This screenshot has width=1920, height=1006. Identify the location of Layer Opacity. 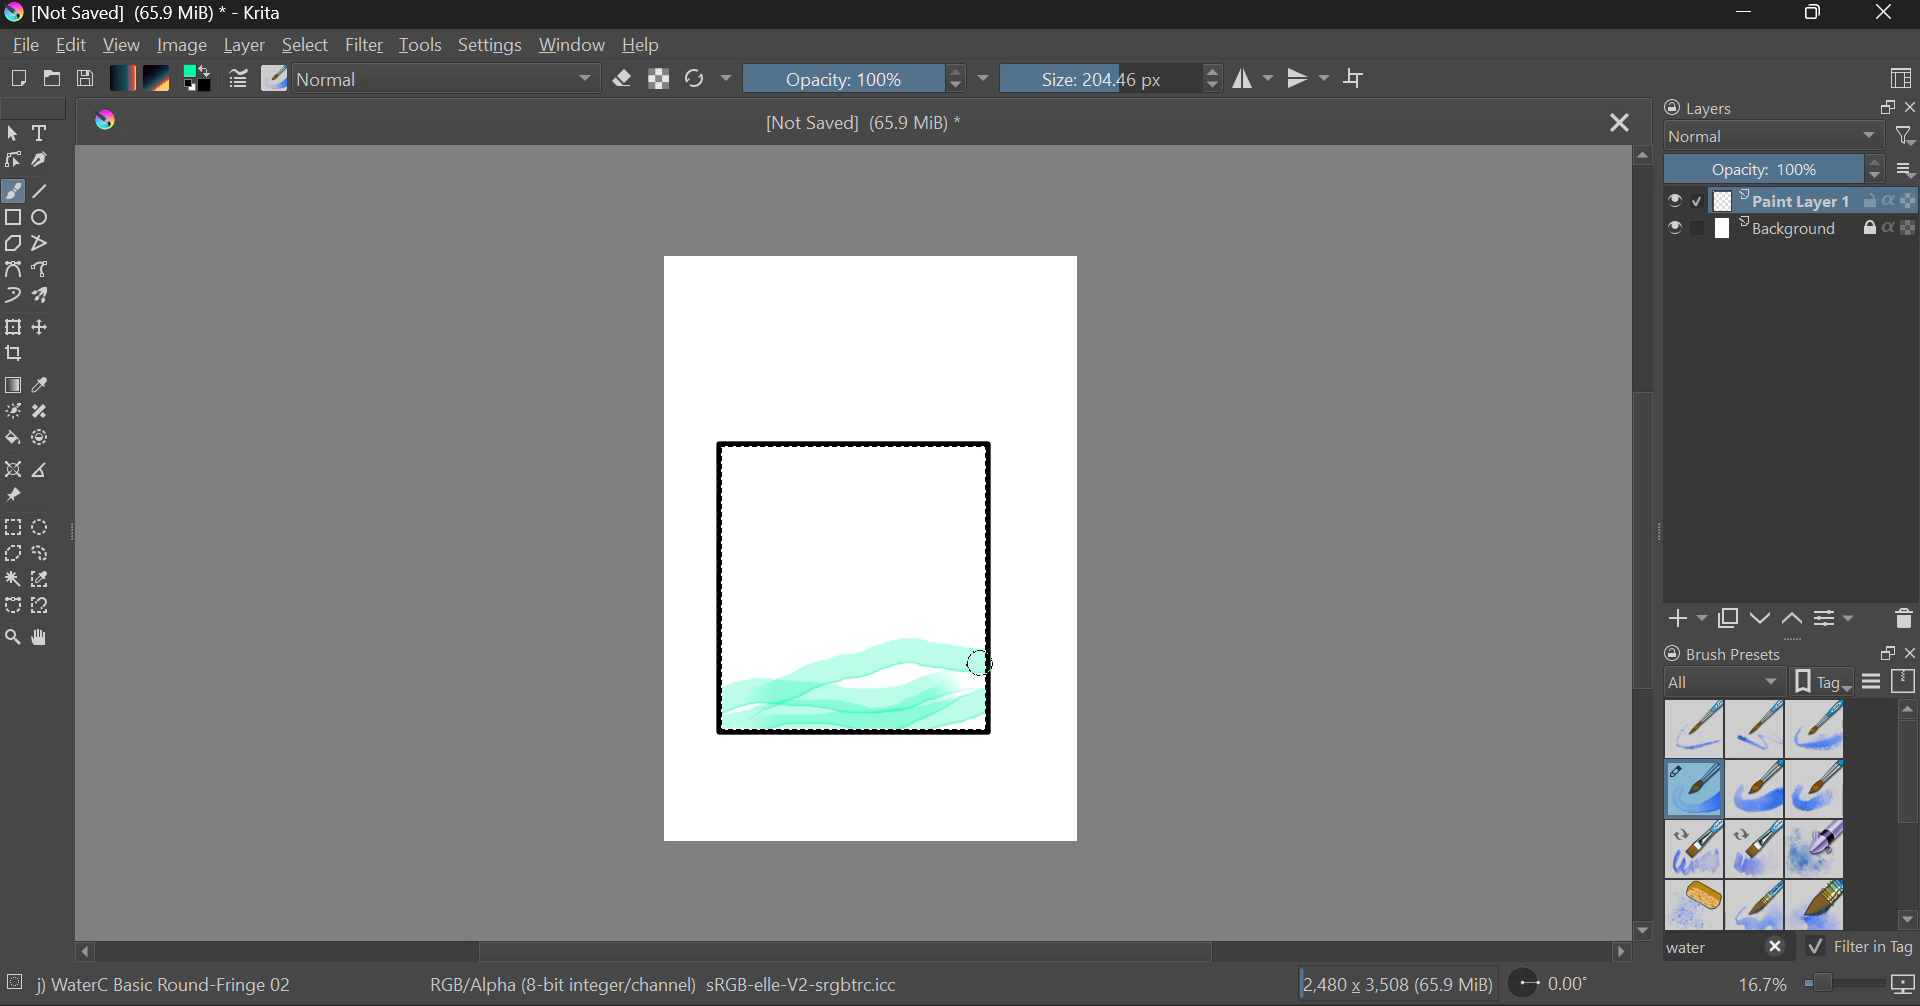
(1793, 170).